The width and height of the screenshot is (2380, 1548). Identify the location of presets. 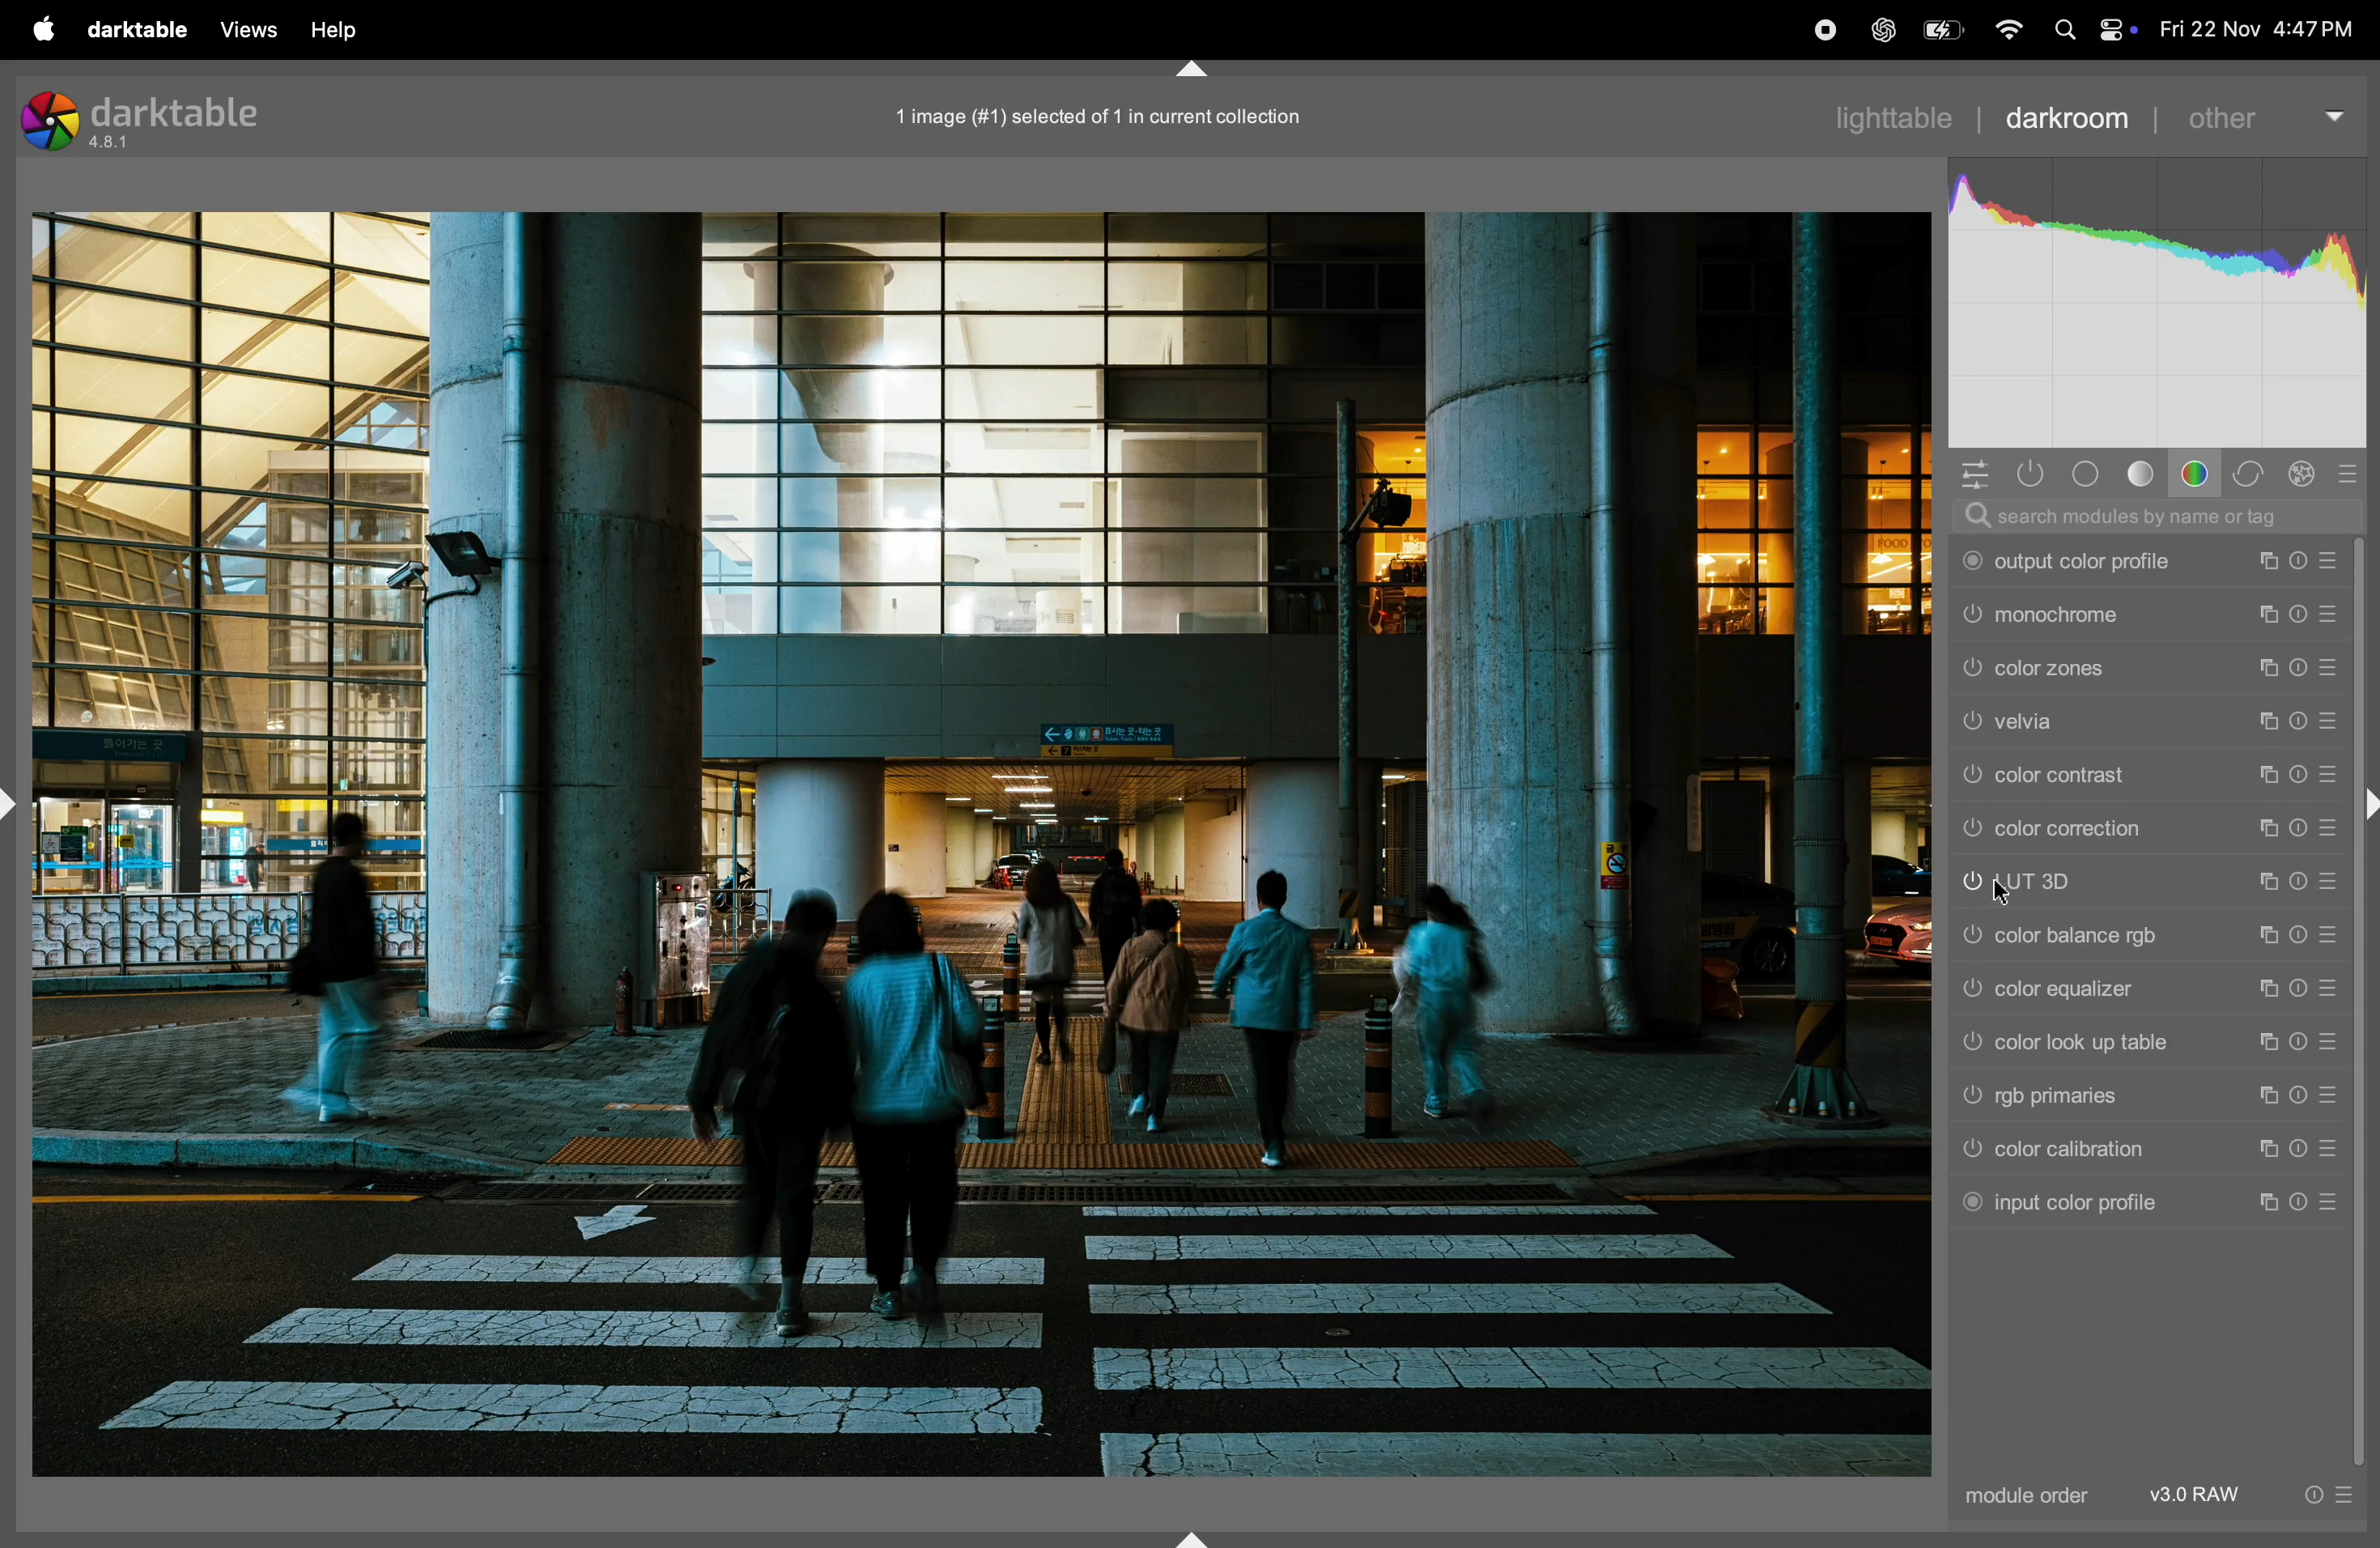
(2334, 932).